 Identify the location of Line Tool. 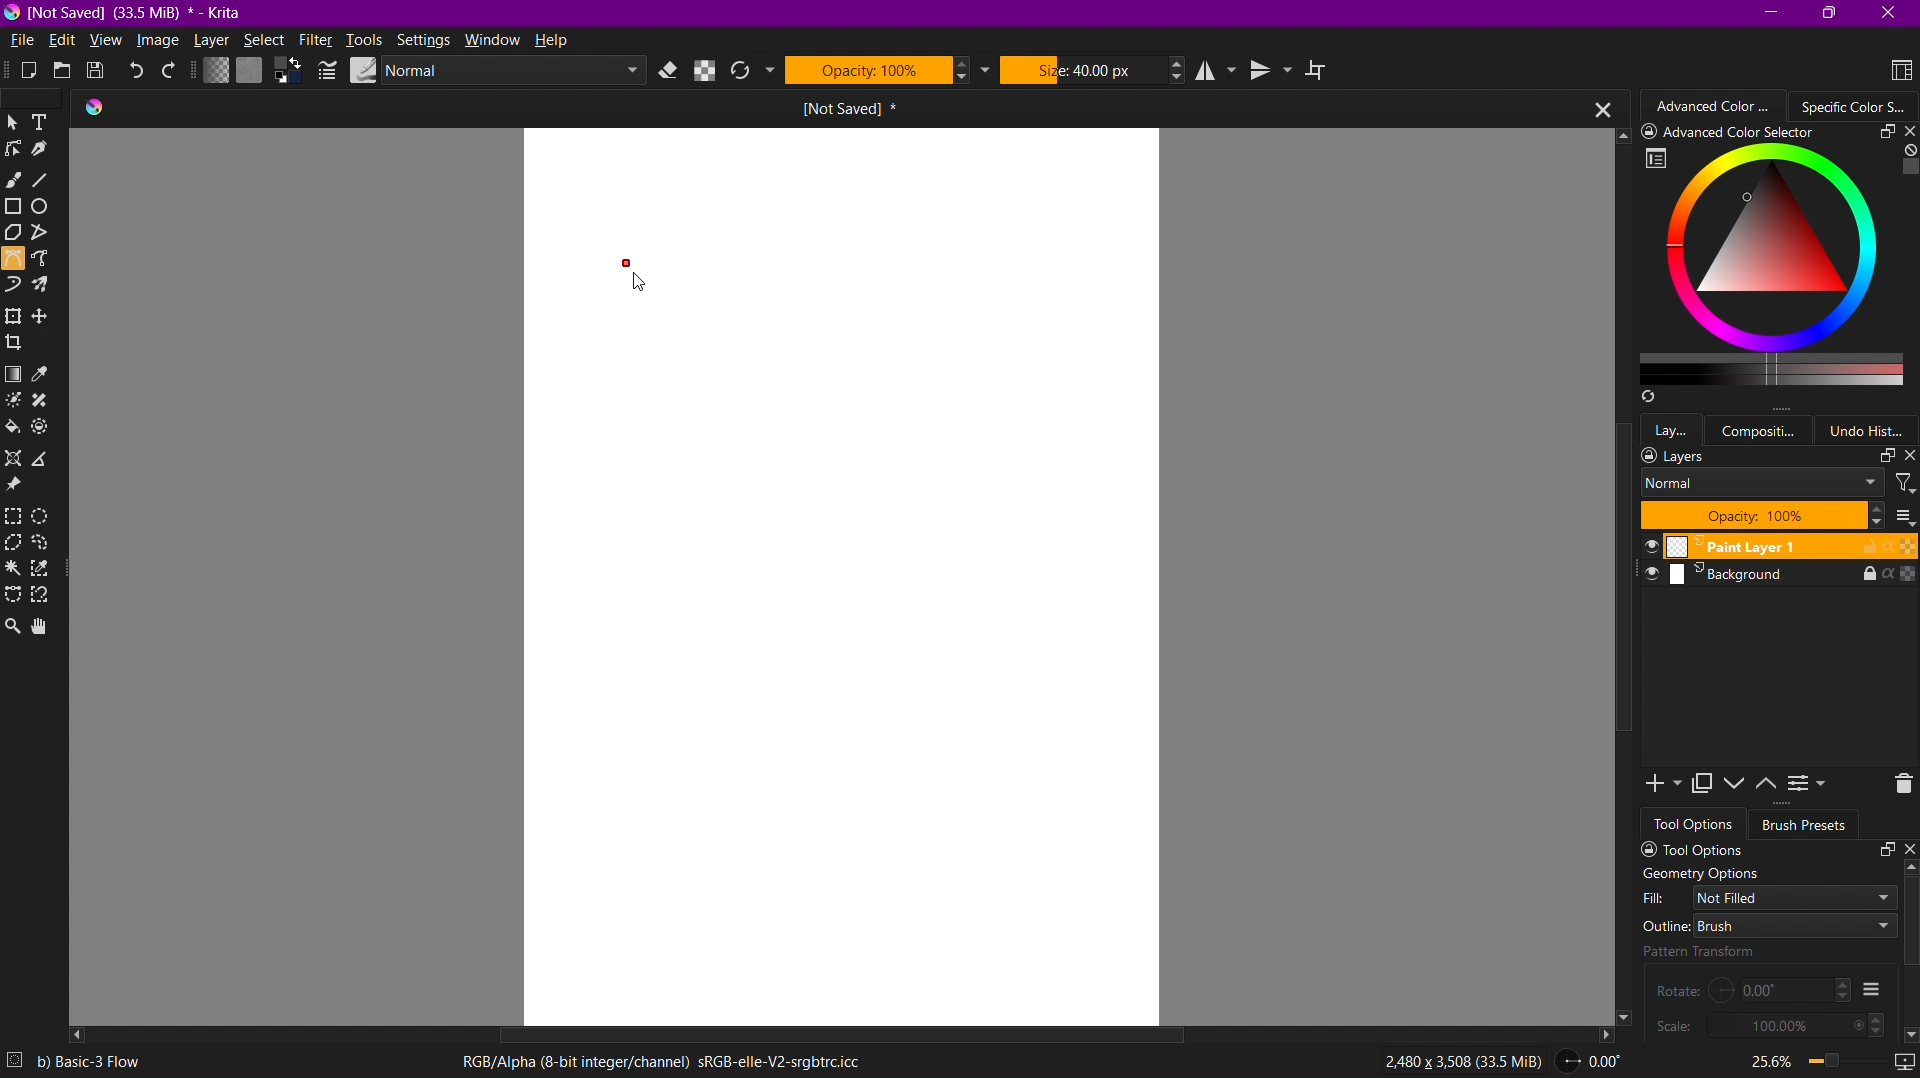
(48, 182).